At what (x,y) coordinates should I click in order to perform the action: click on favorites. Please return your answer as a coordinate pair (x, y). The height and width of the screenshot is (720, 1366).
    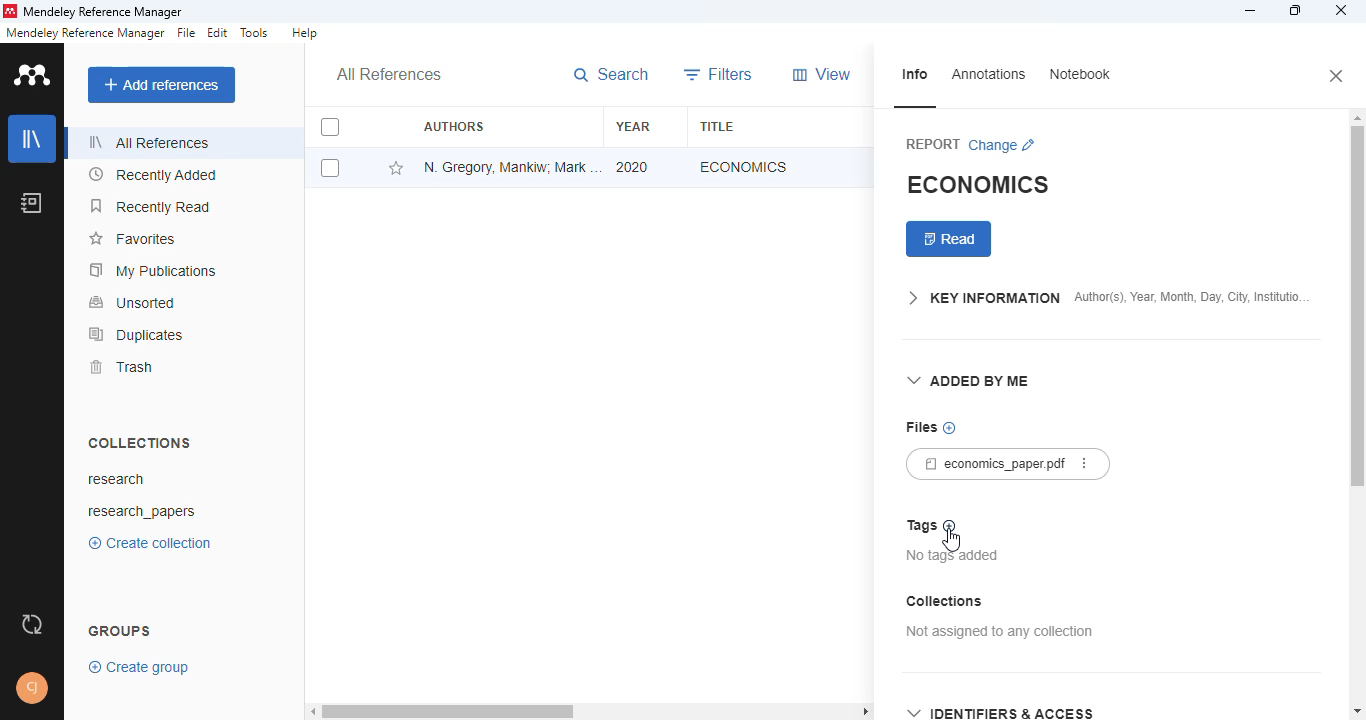
    Looking at the image, I should click on (131, 240).